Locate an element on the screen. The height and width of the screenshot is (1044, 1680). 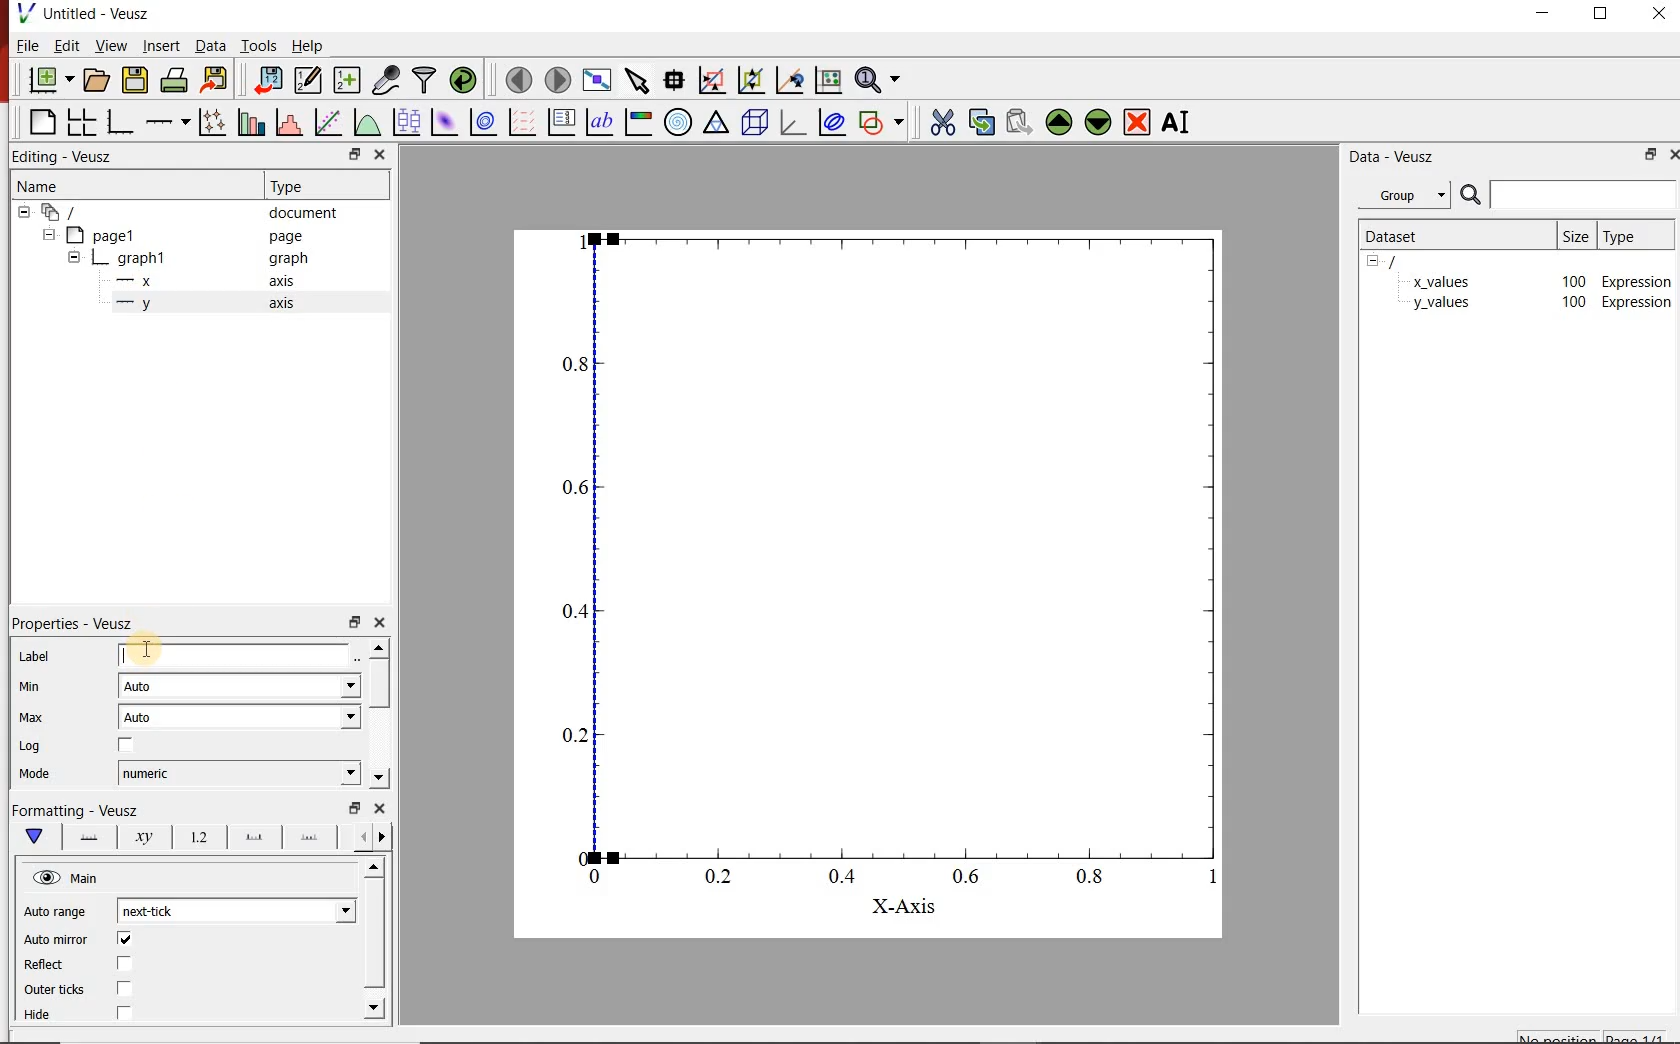
Mode is located at coordinates (35, 773).